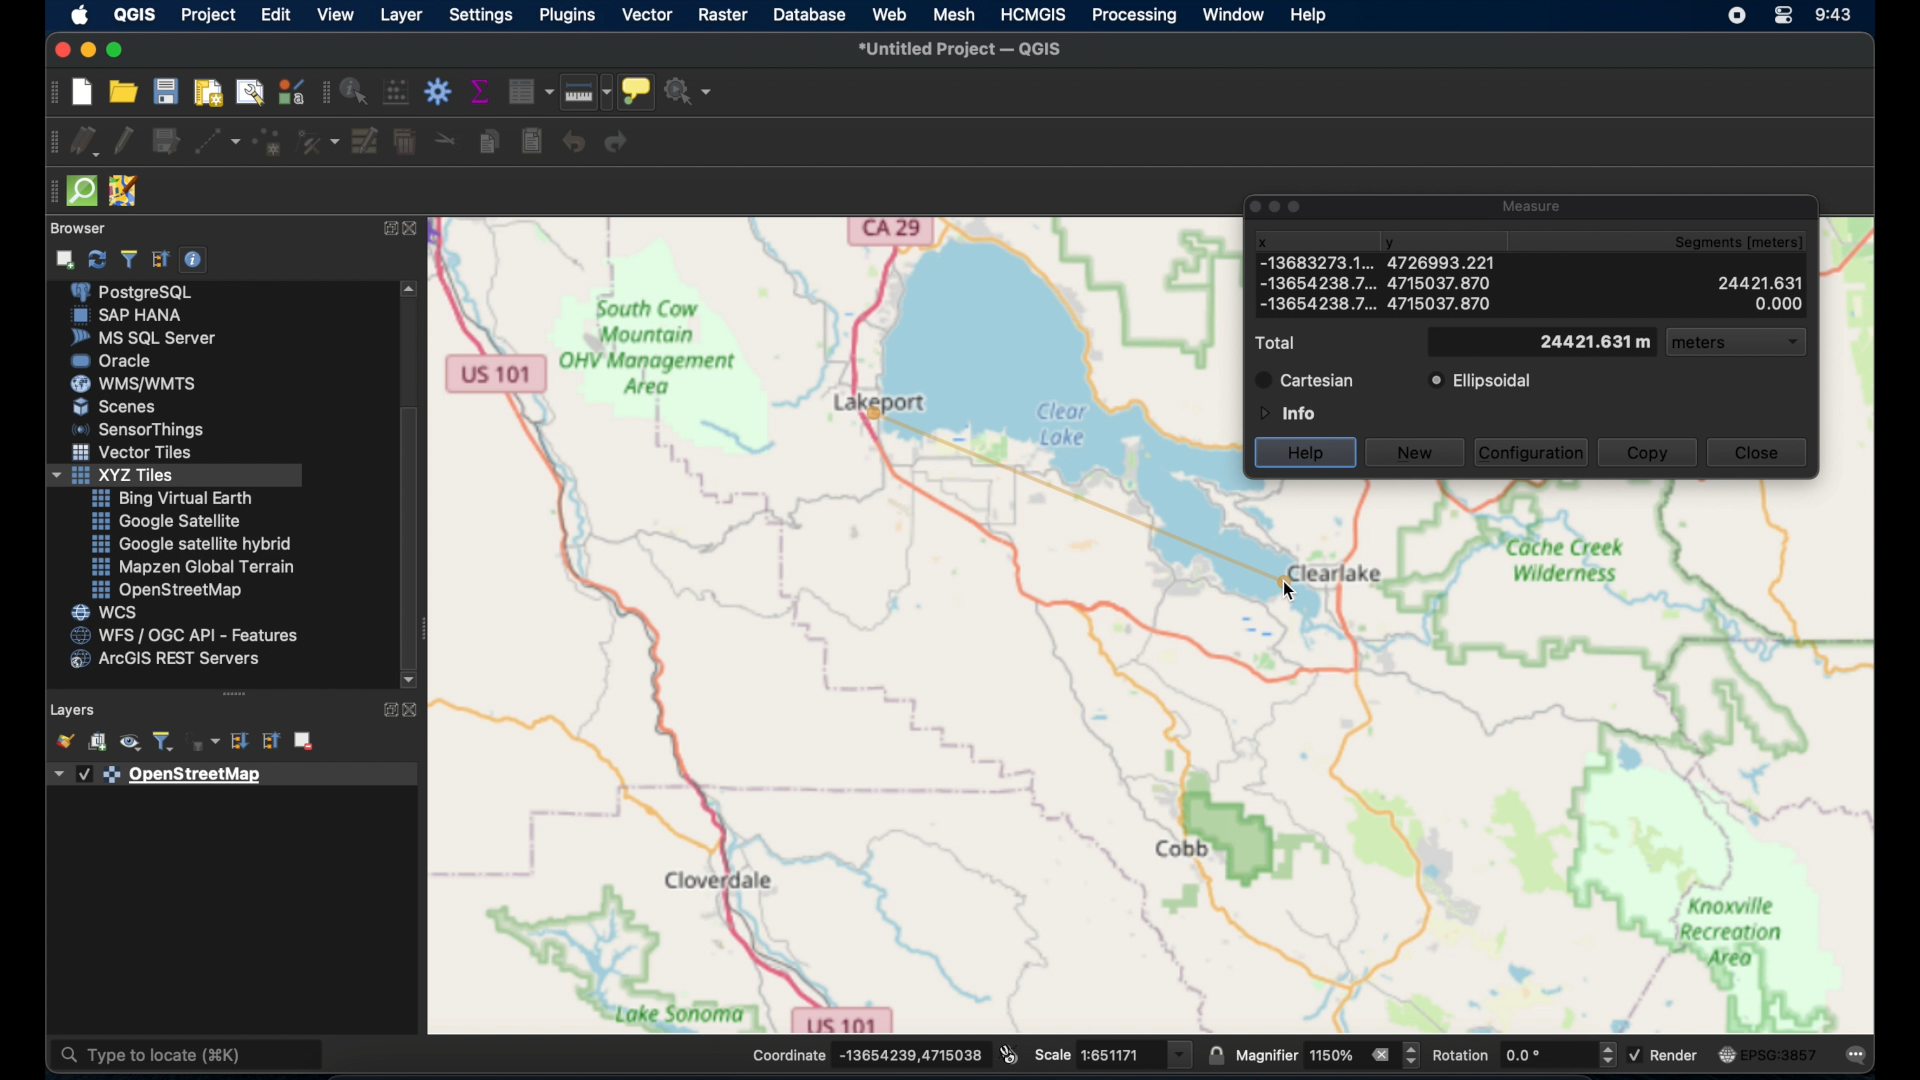 This screenshot has width=1920, height=1080. Describe the element at coordinates (143, 338) in the screenshot. I see `ms sql server` at that location.